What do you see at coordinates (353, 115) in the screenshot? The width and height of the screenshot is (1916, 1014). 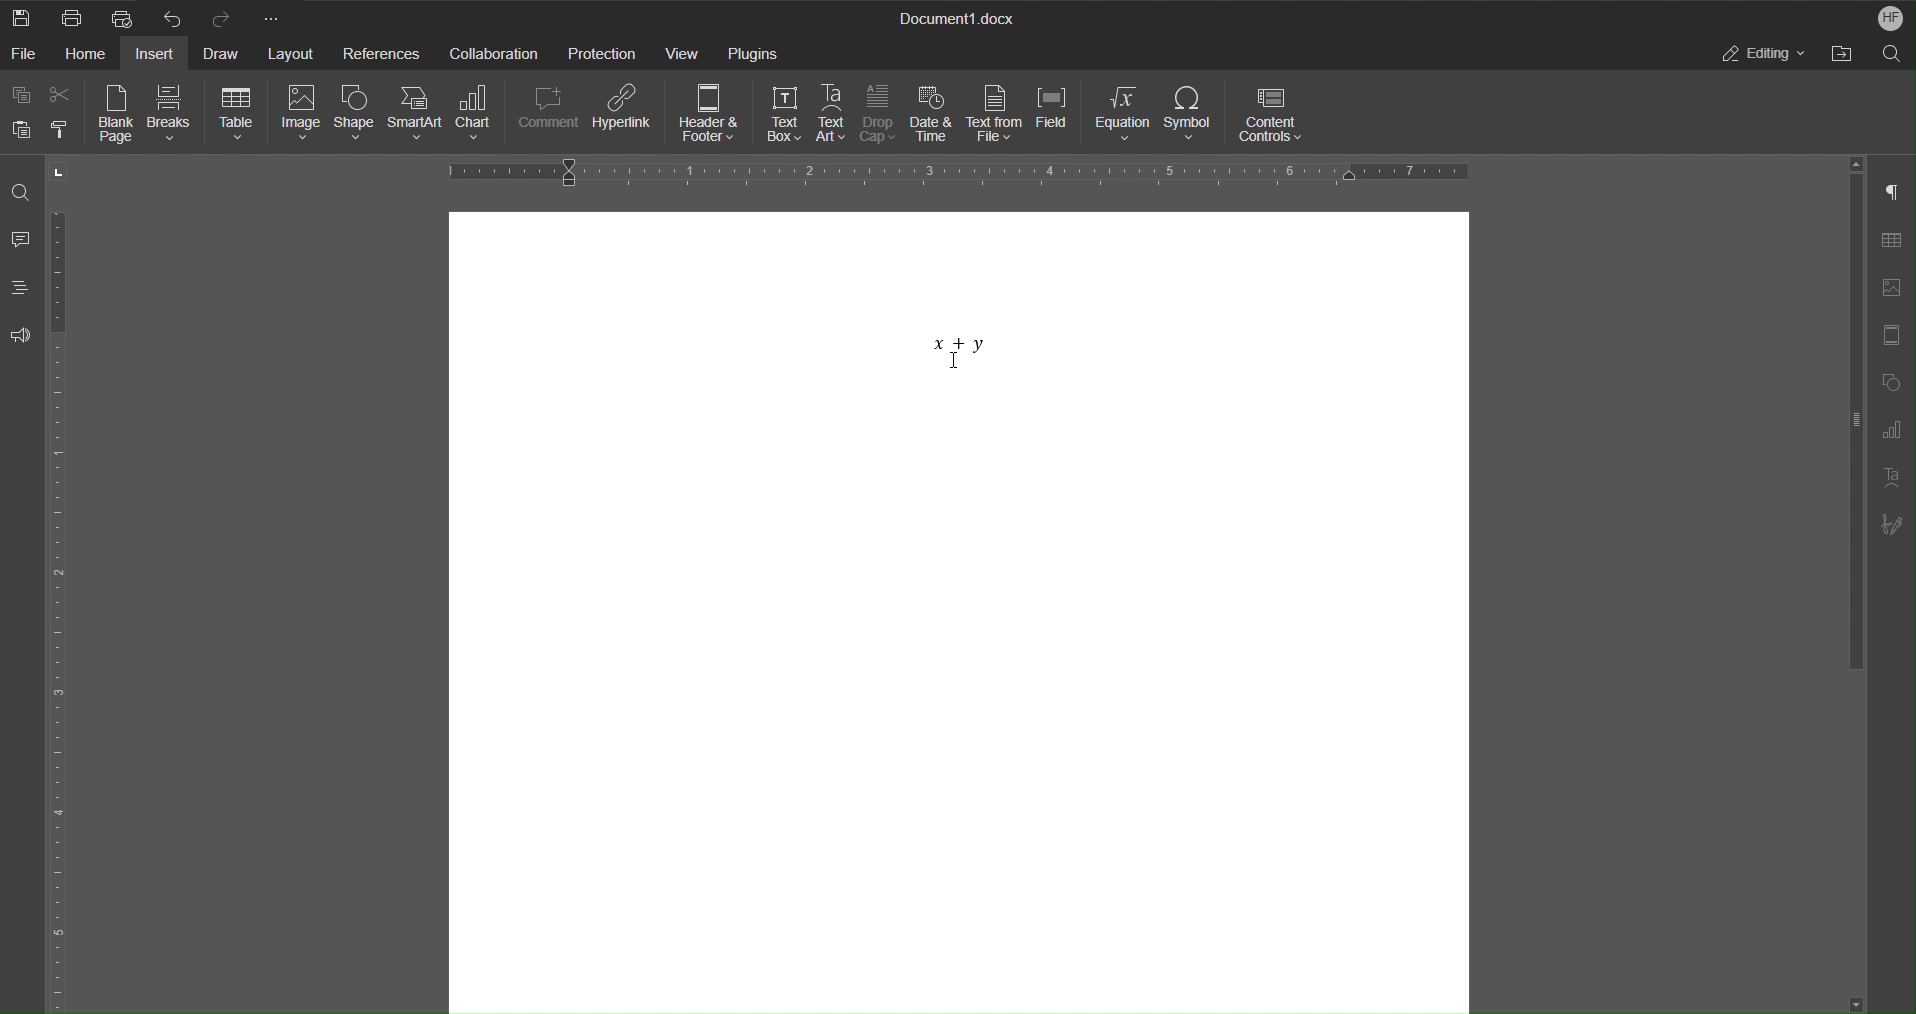 I see `Shape` at bounding box center [353, 115].